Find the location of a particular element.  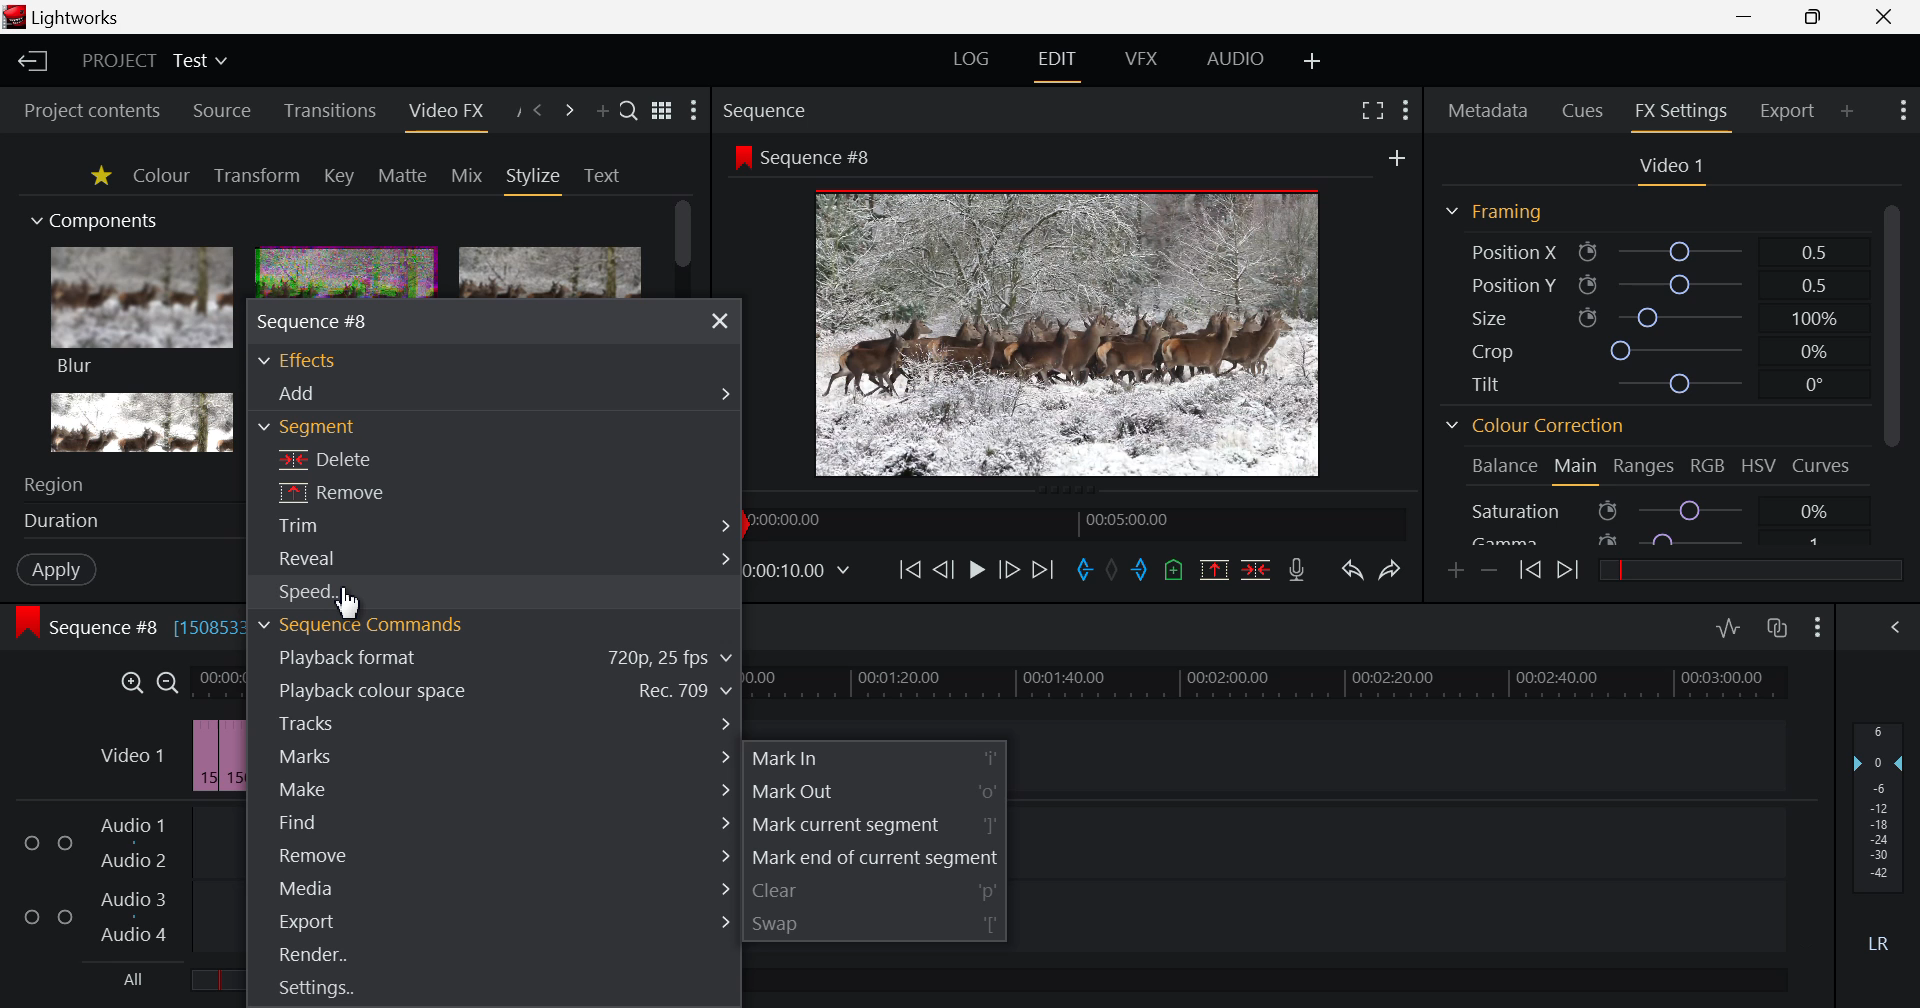

Main Tab Open is located at coordinates (1574, 469).